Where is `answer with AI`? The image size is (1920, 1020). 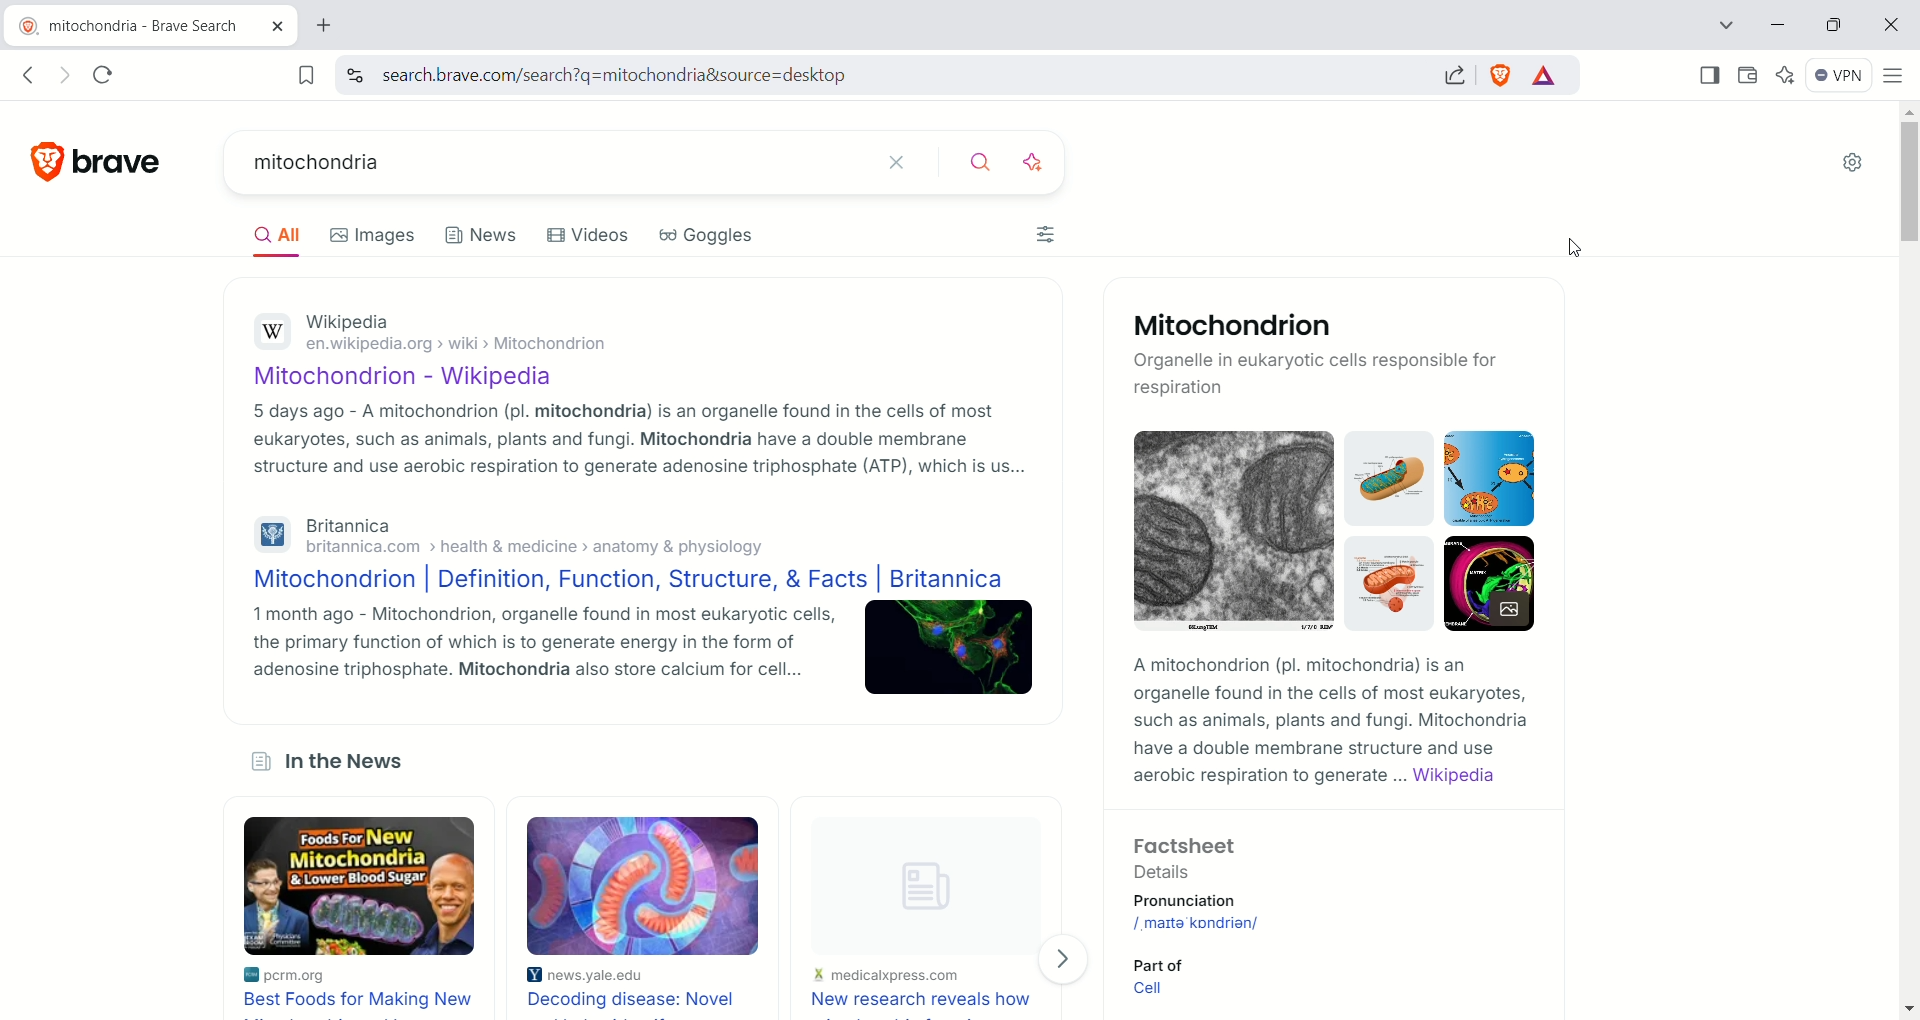
answer with AI is located at coordinates (1035, 162).